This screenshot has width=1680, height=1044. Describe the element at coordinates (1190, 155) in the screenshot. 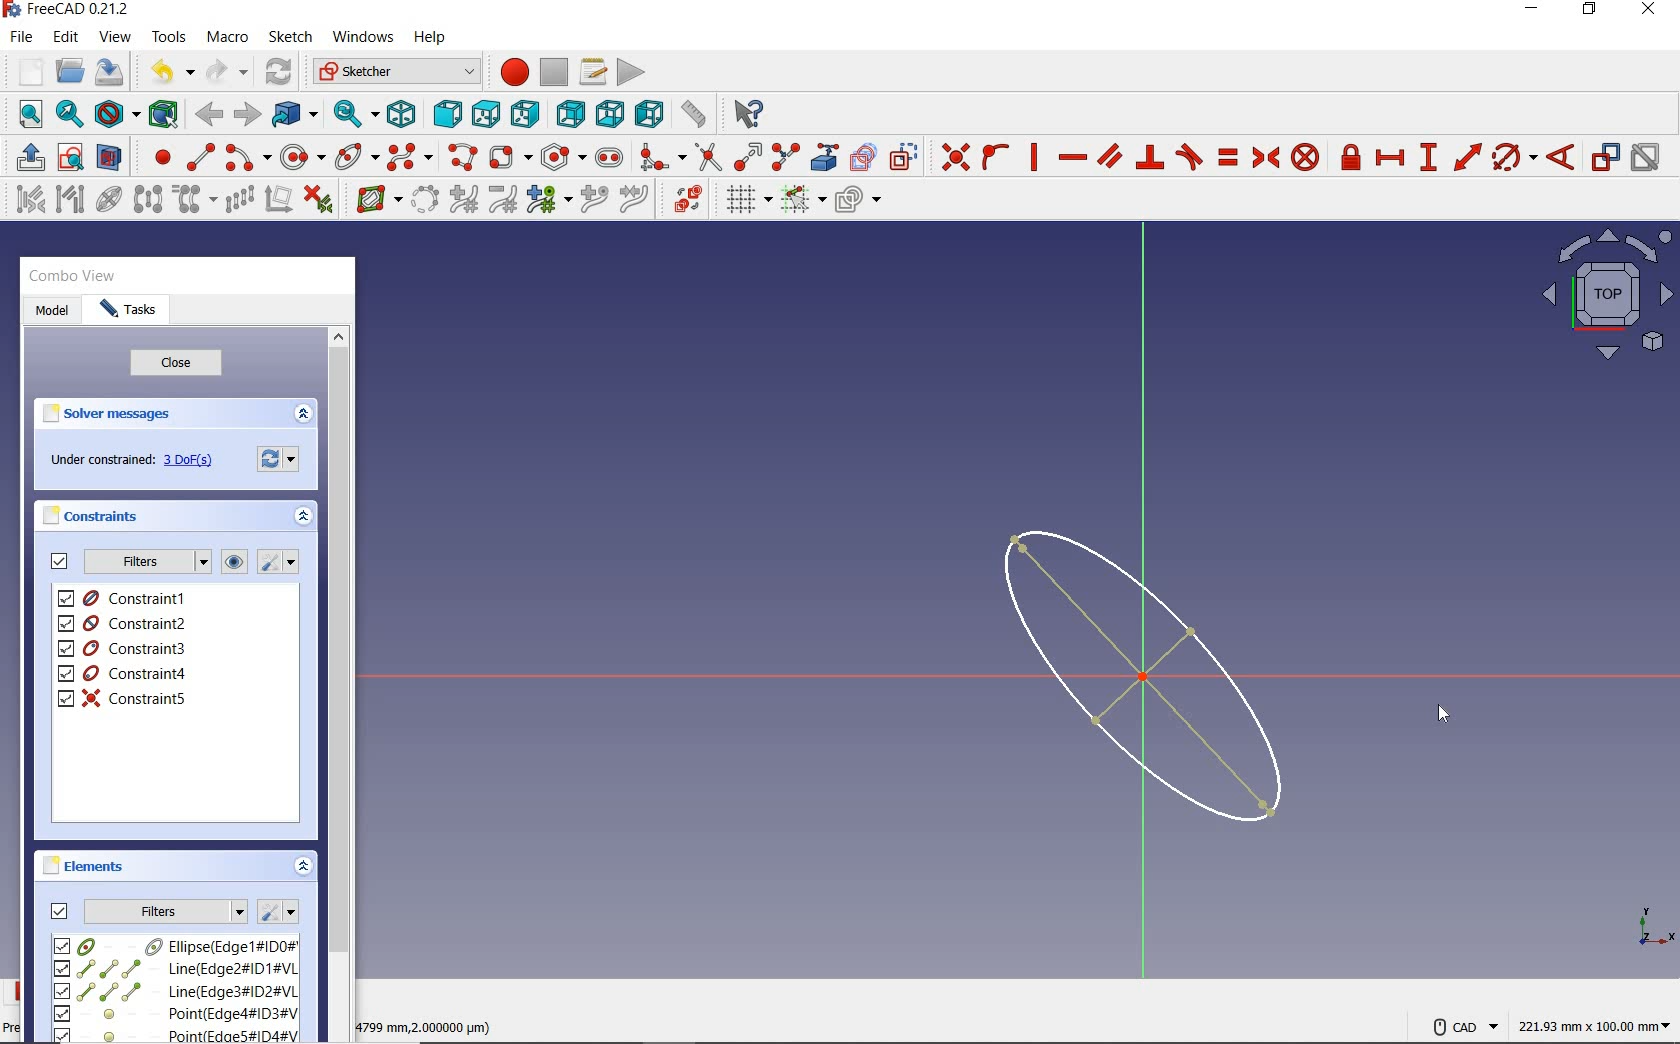

I see `constrain tangent` at that location.